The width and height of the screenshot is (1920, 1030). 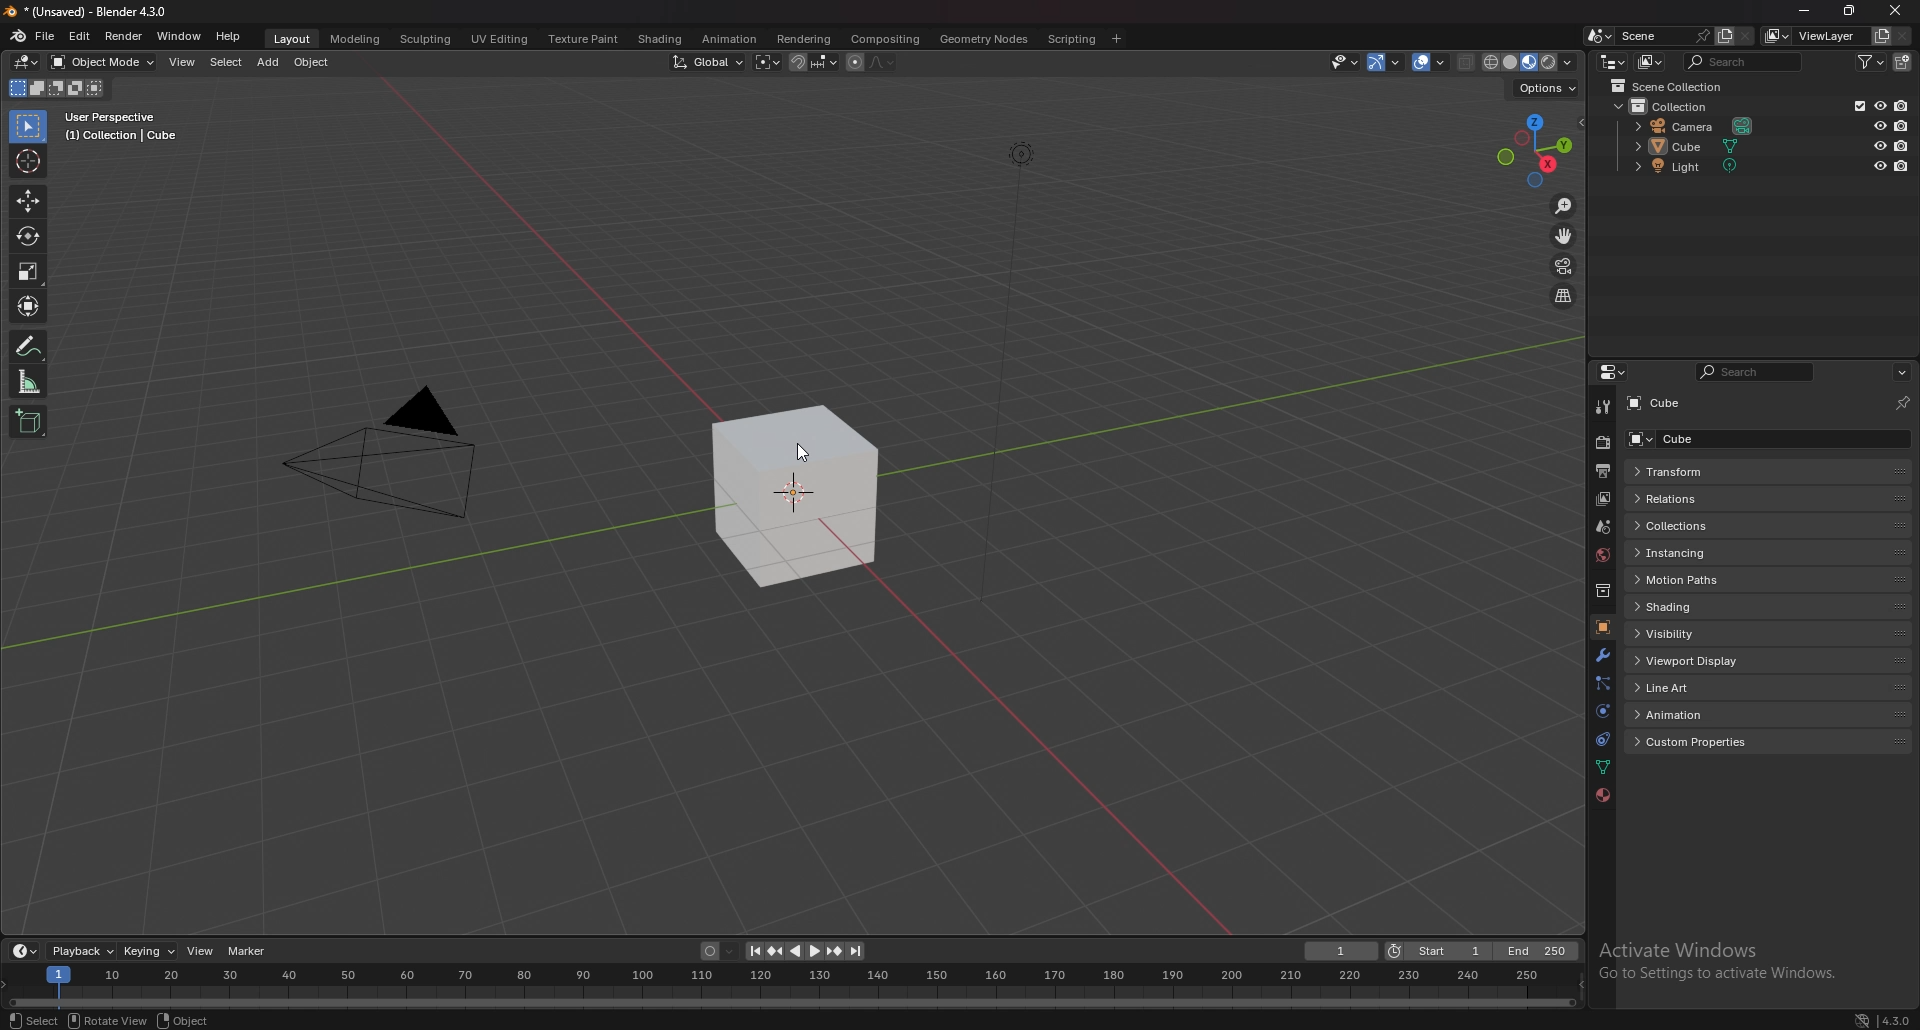 I want to click on play, so click(x=805, y=951).